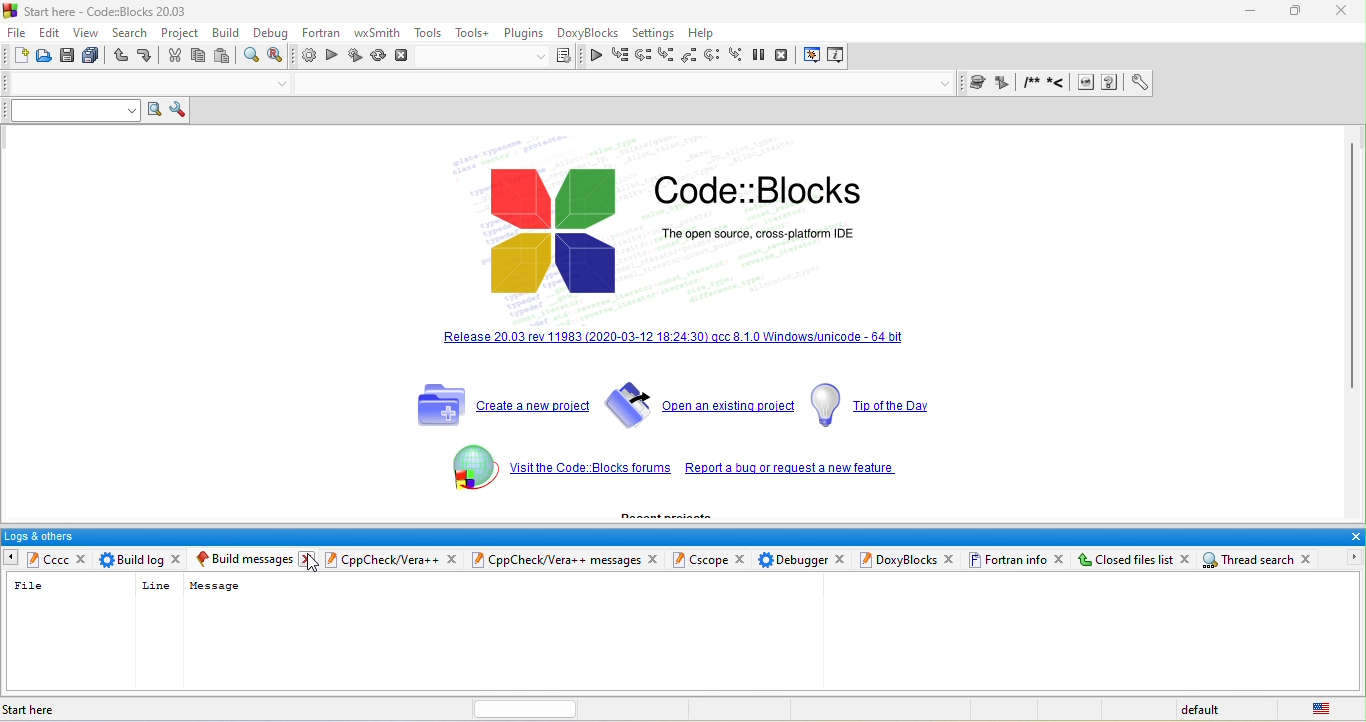 This screenshot has width=1366, height=722. I want to click on new file , so click(18, 57).